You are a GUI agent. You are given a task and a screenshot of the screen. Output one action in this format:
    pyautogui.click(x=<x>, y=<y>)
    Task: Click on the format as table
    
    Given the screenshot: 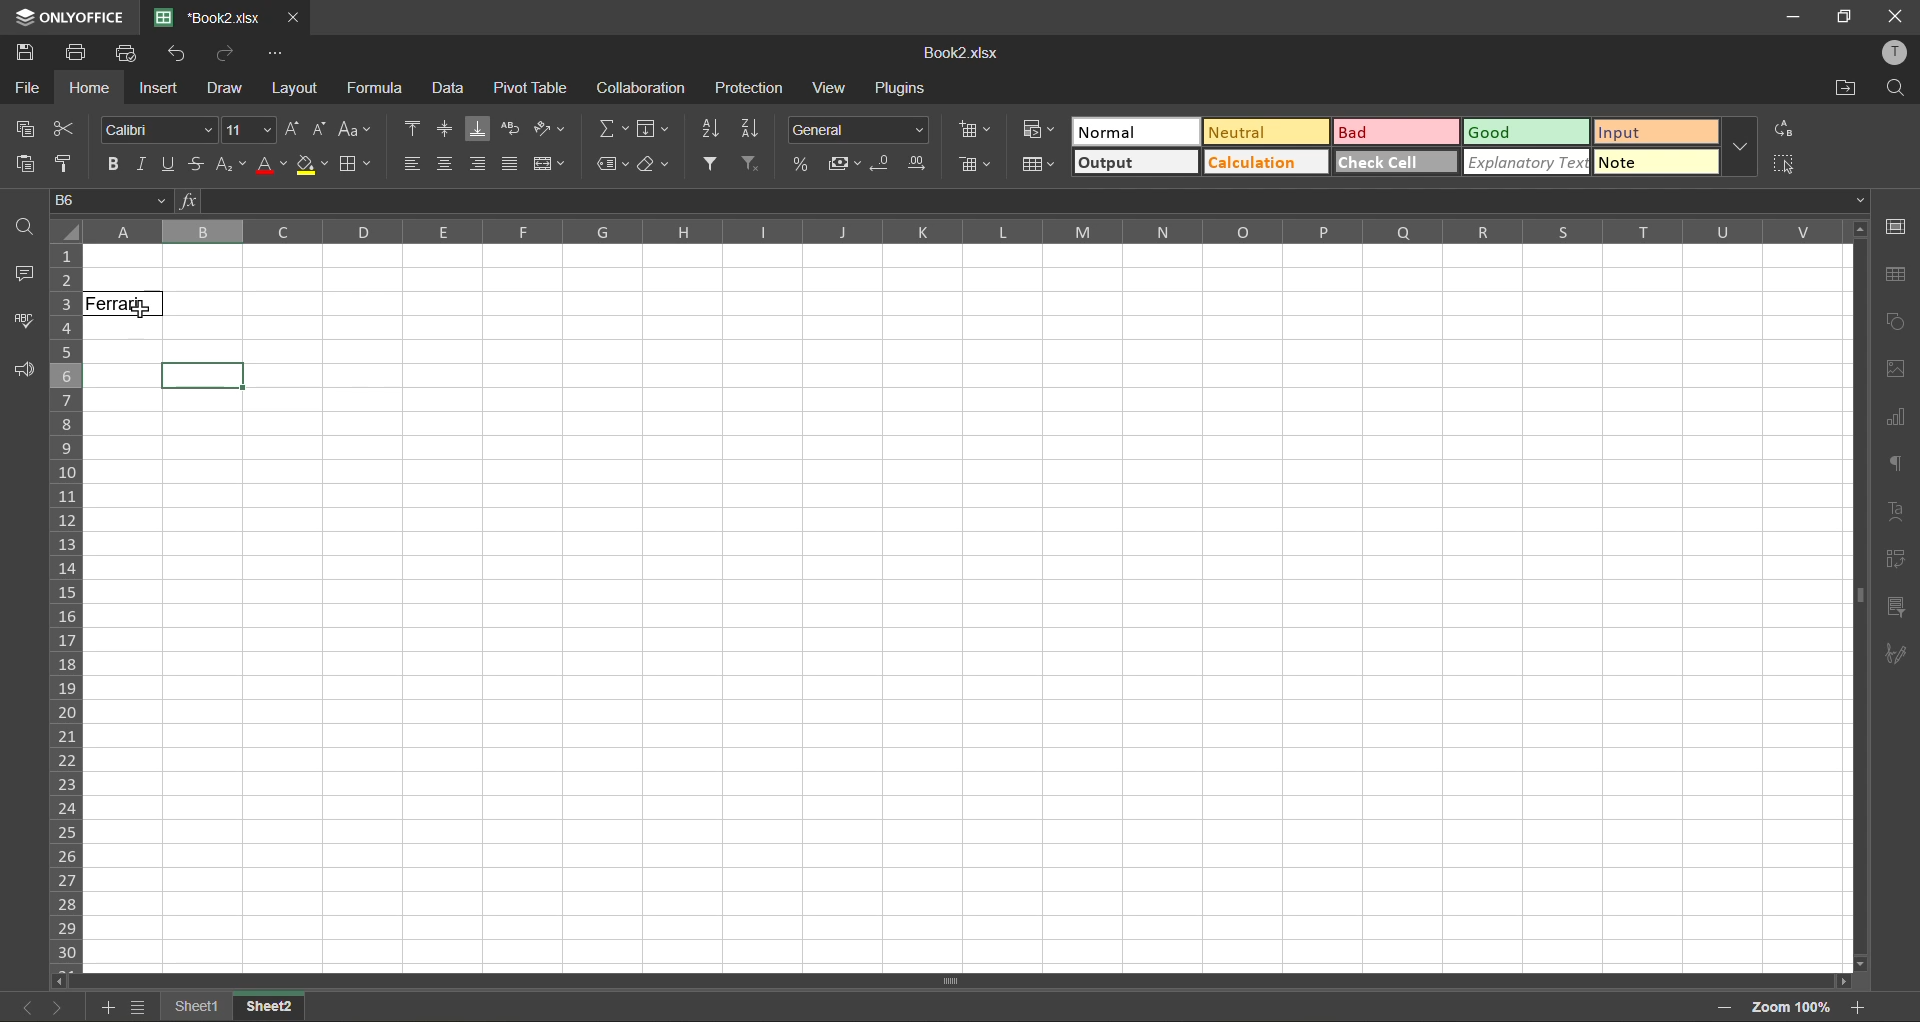 What is the action you would take?
    pyautogui.click(x=1038, y=166)
    